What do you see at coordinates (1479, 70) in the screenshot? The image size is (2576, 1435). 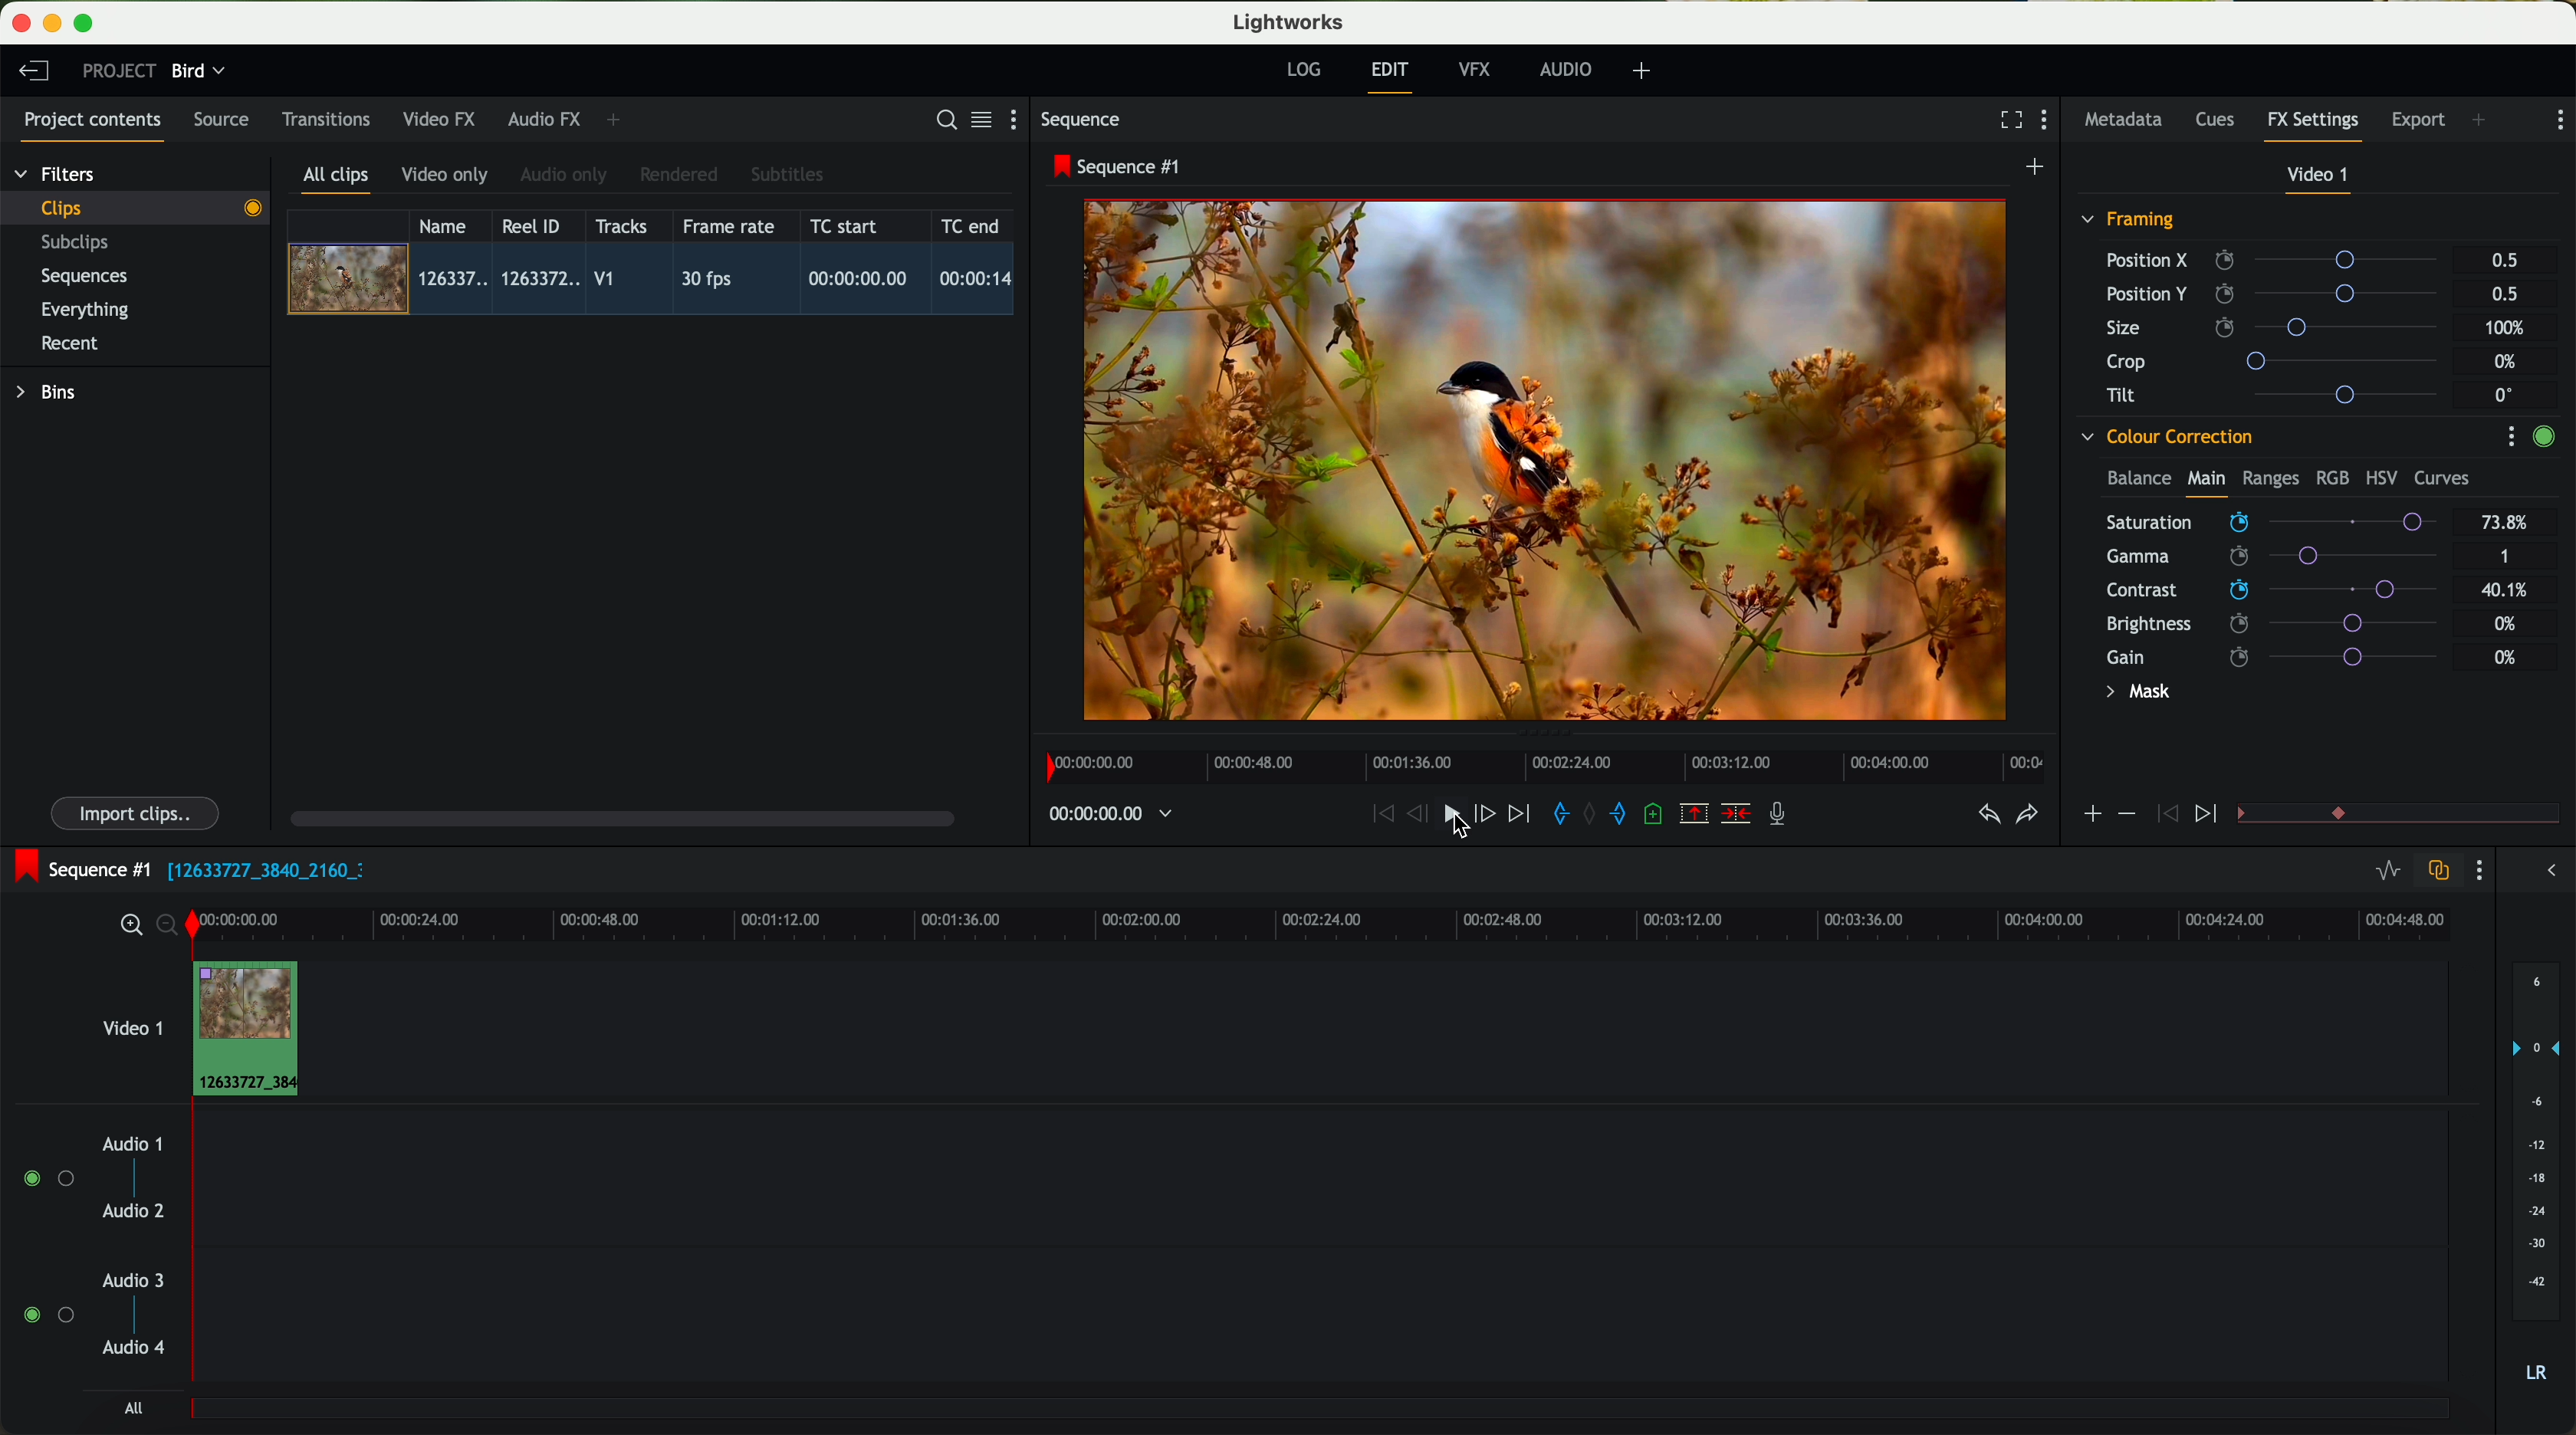 I see `VFX` at bounding box center [1479, 70].